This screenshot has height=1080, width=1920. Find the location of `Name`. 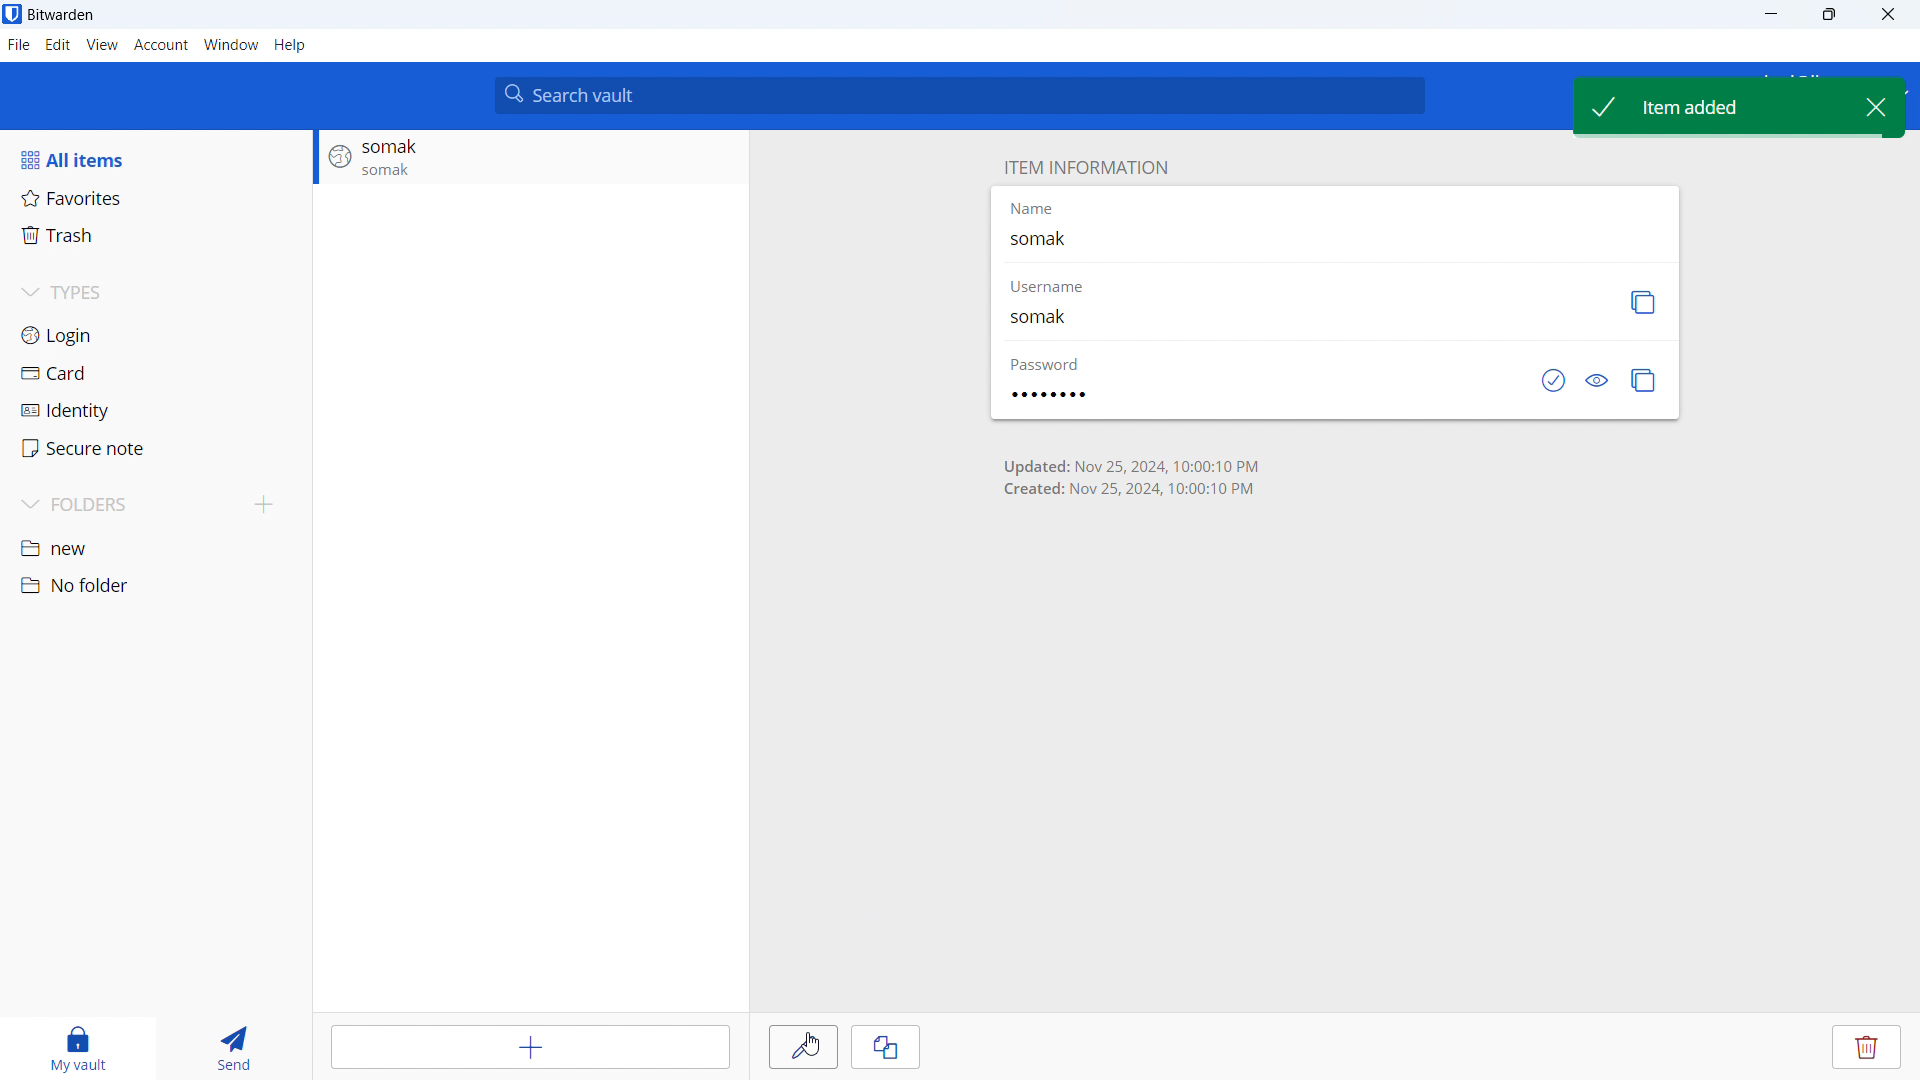

Name is located at coordinates (1039, 208).